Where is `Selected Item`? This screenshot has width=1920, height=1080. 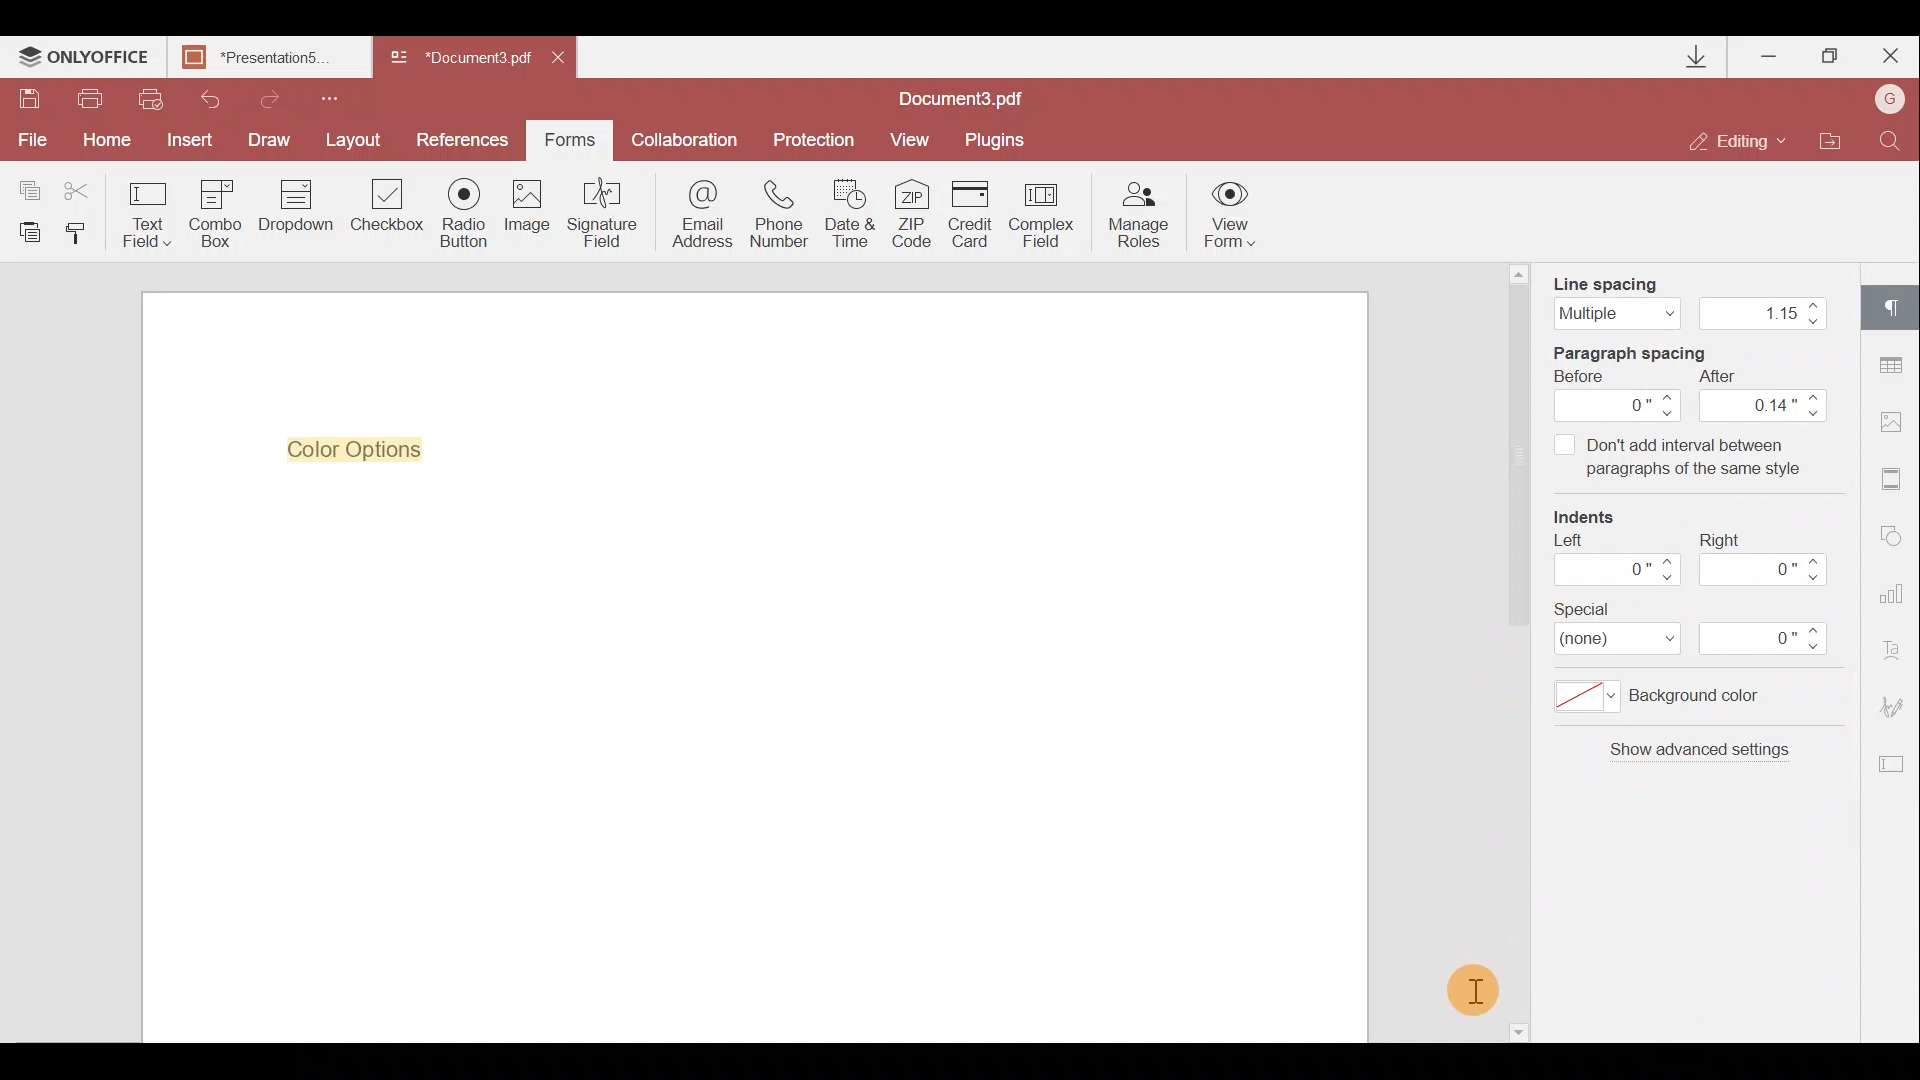 Selected Item is located at coordinates (365, 449).